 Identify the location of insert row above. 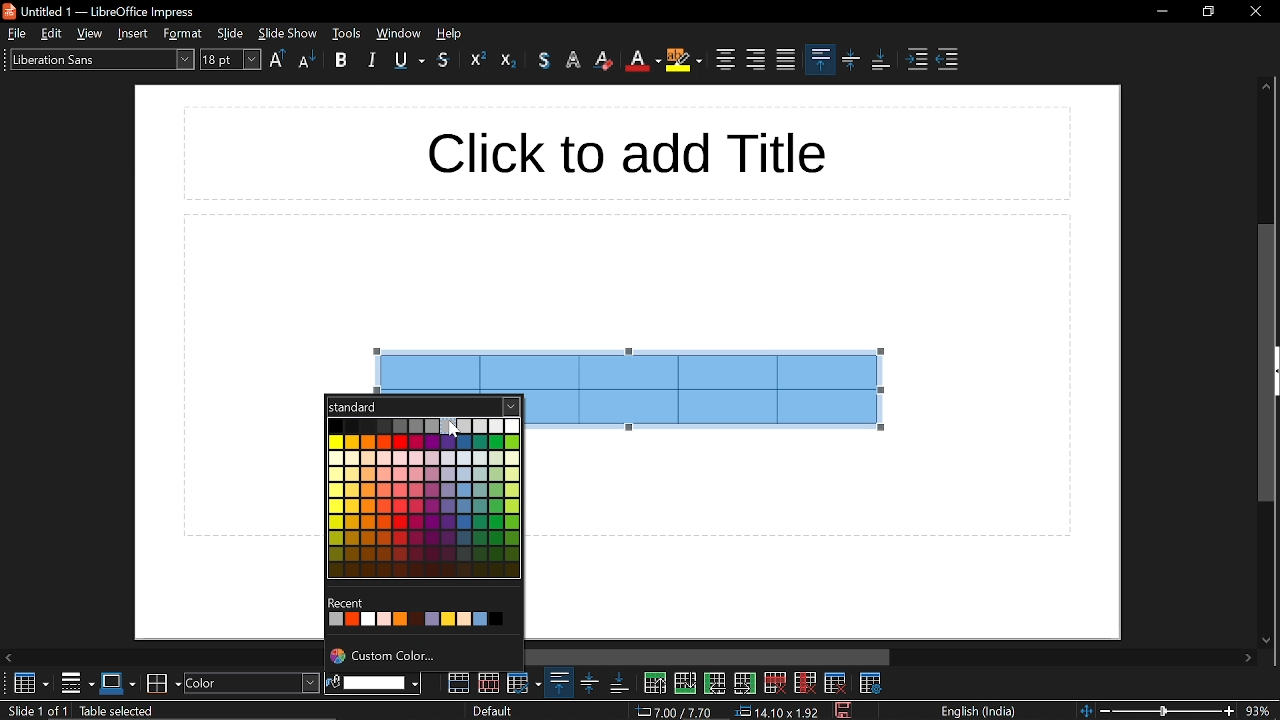
(654, 682).